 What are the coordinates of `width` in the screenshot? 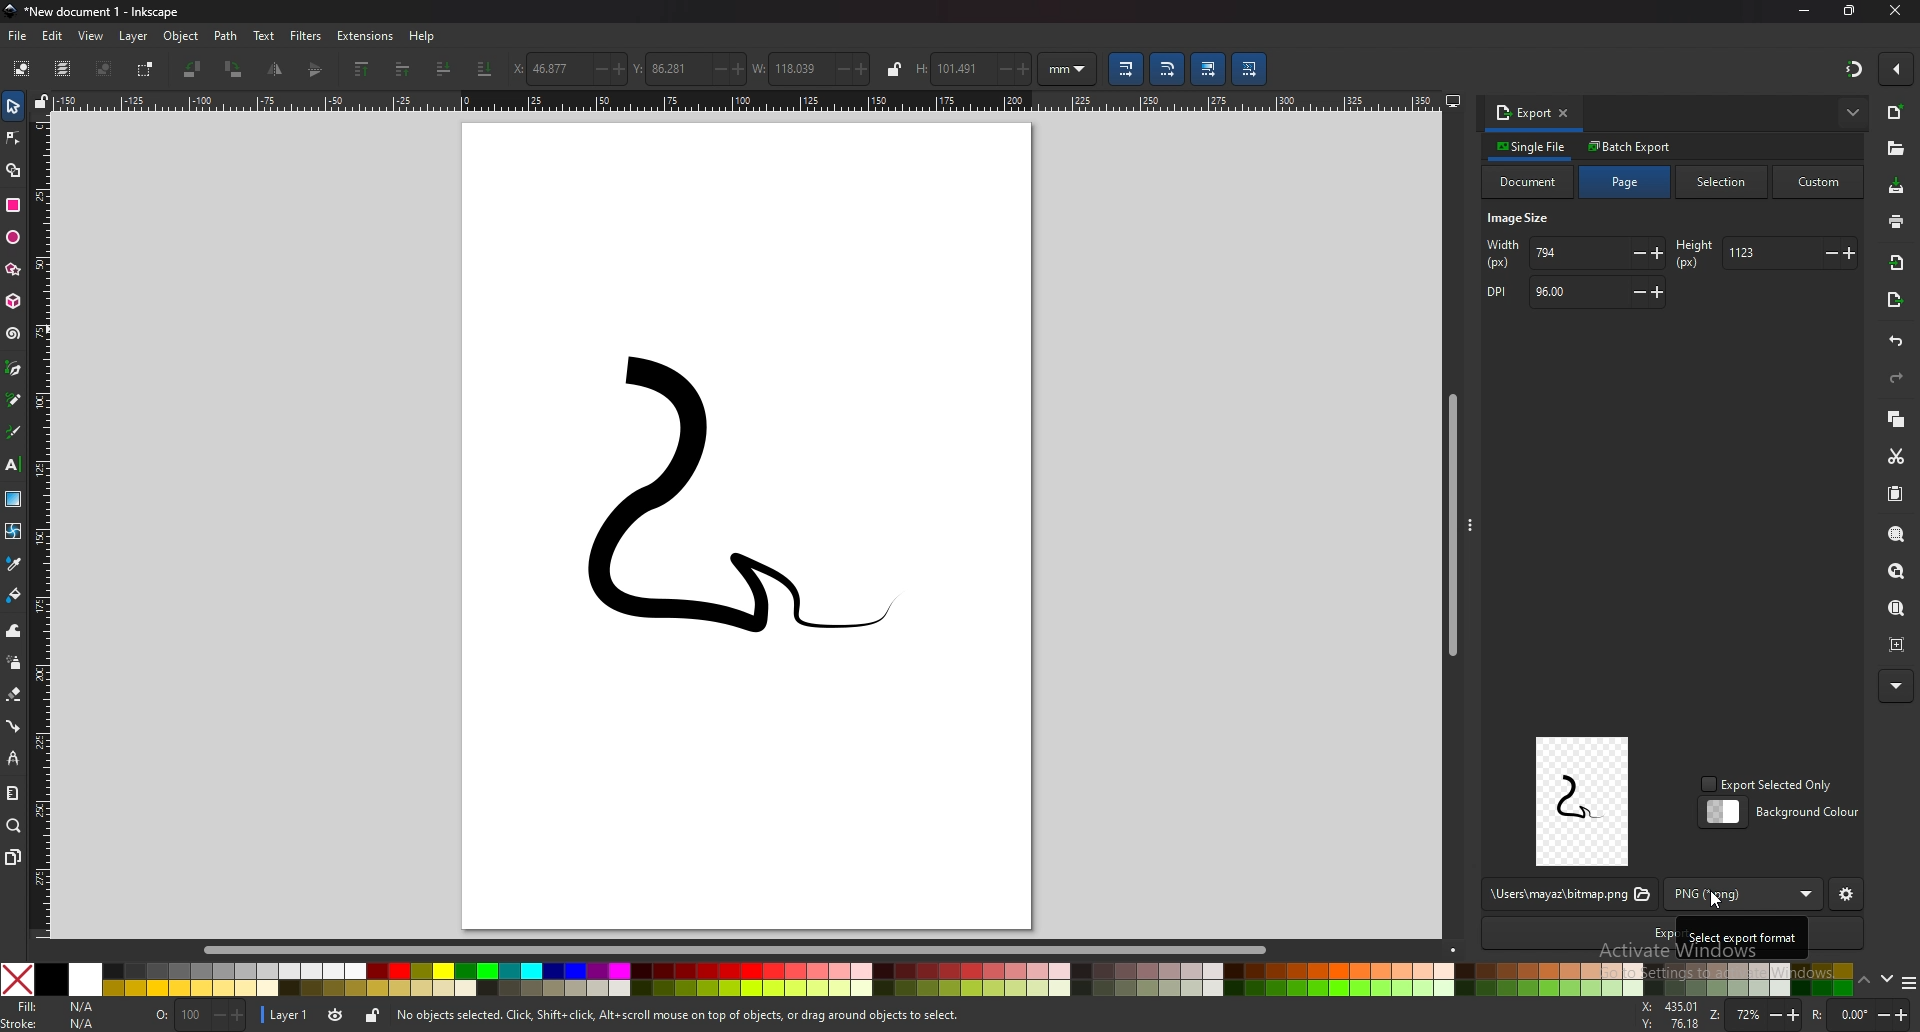 It's located at (812, 67).